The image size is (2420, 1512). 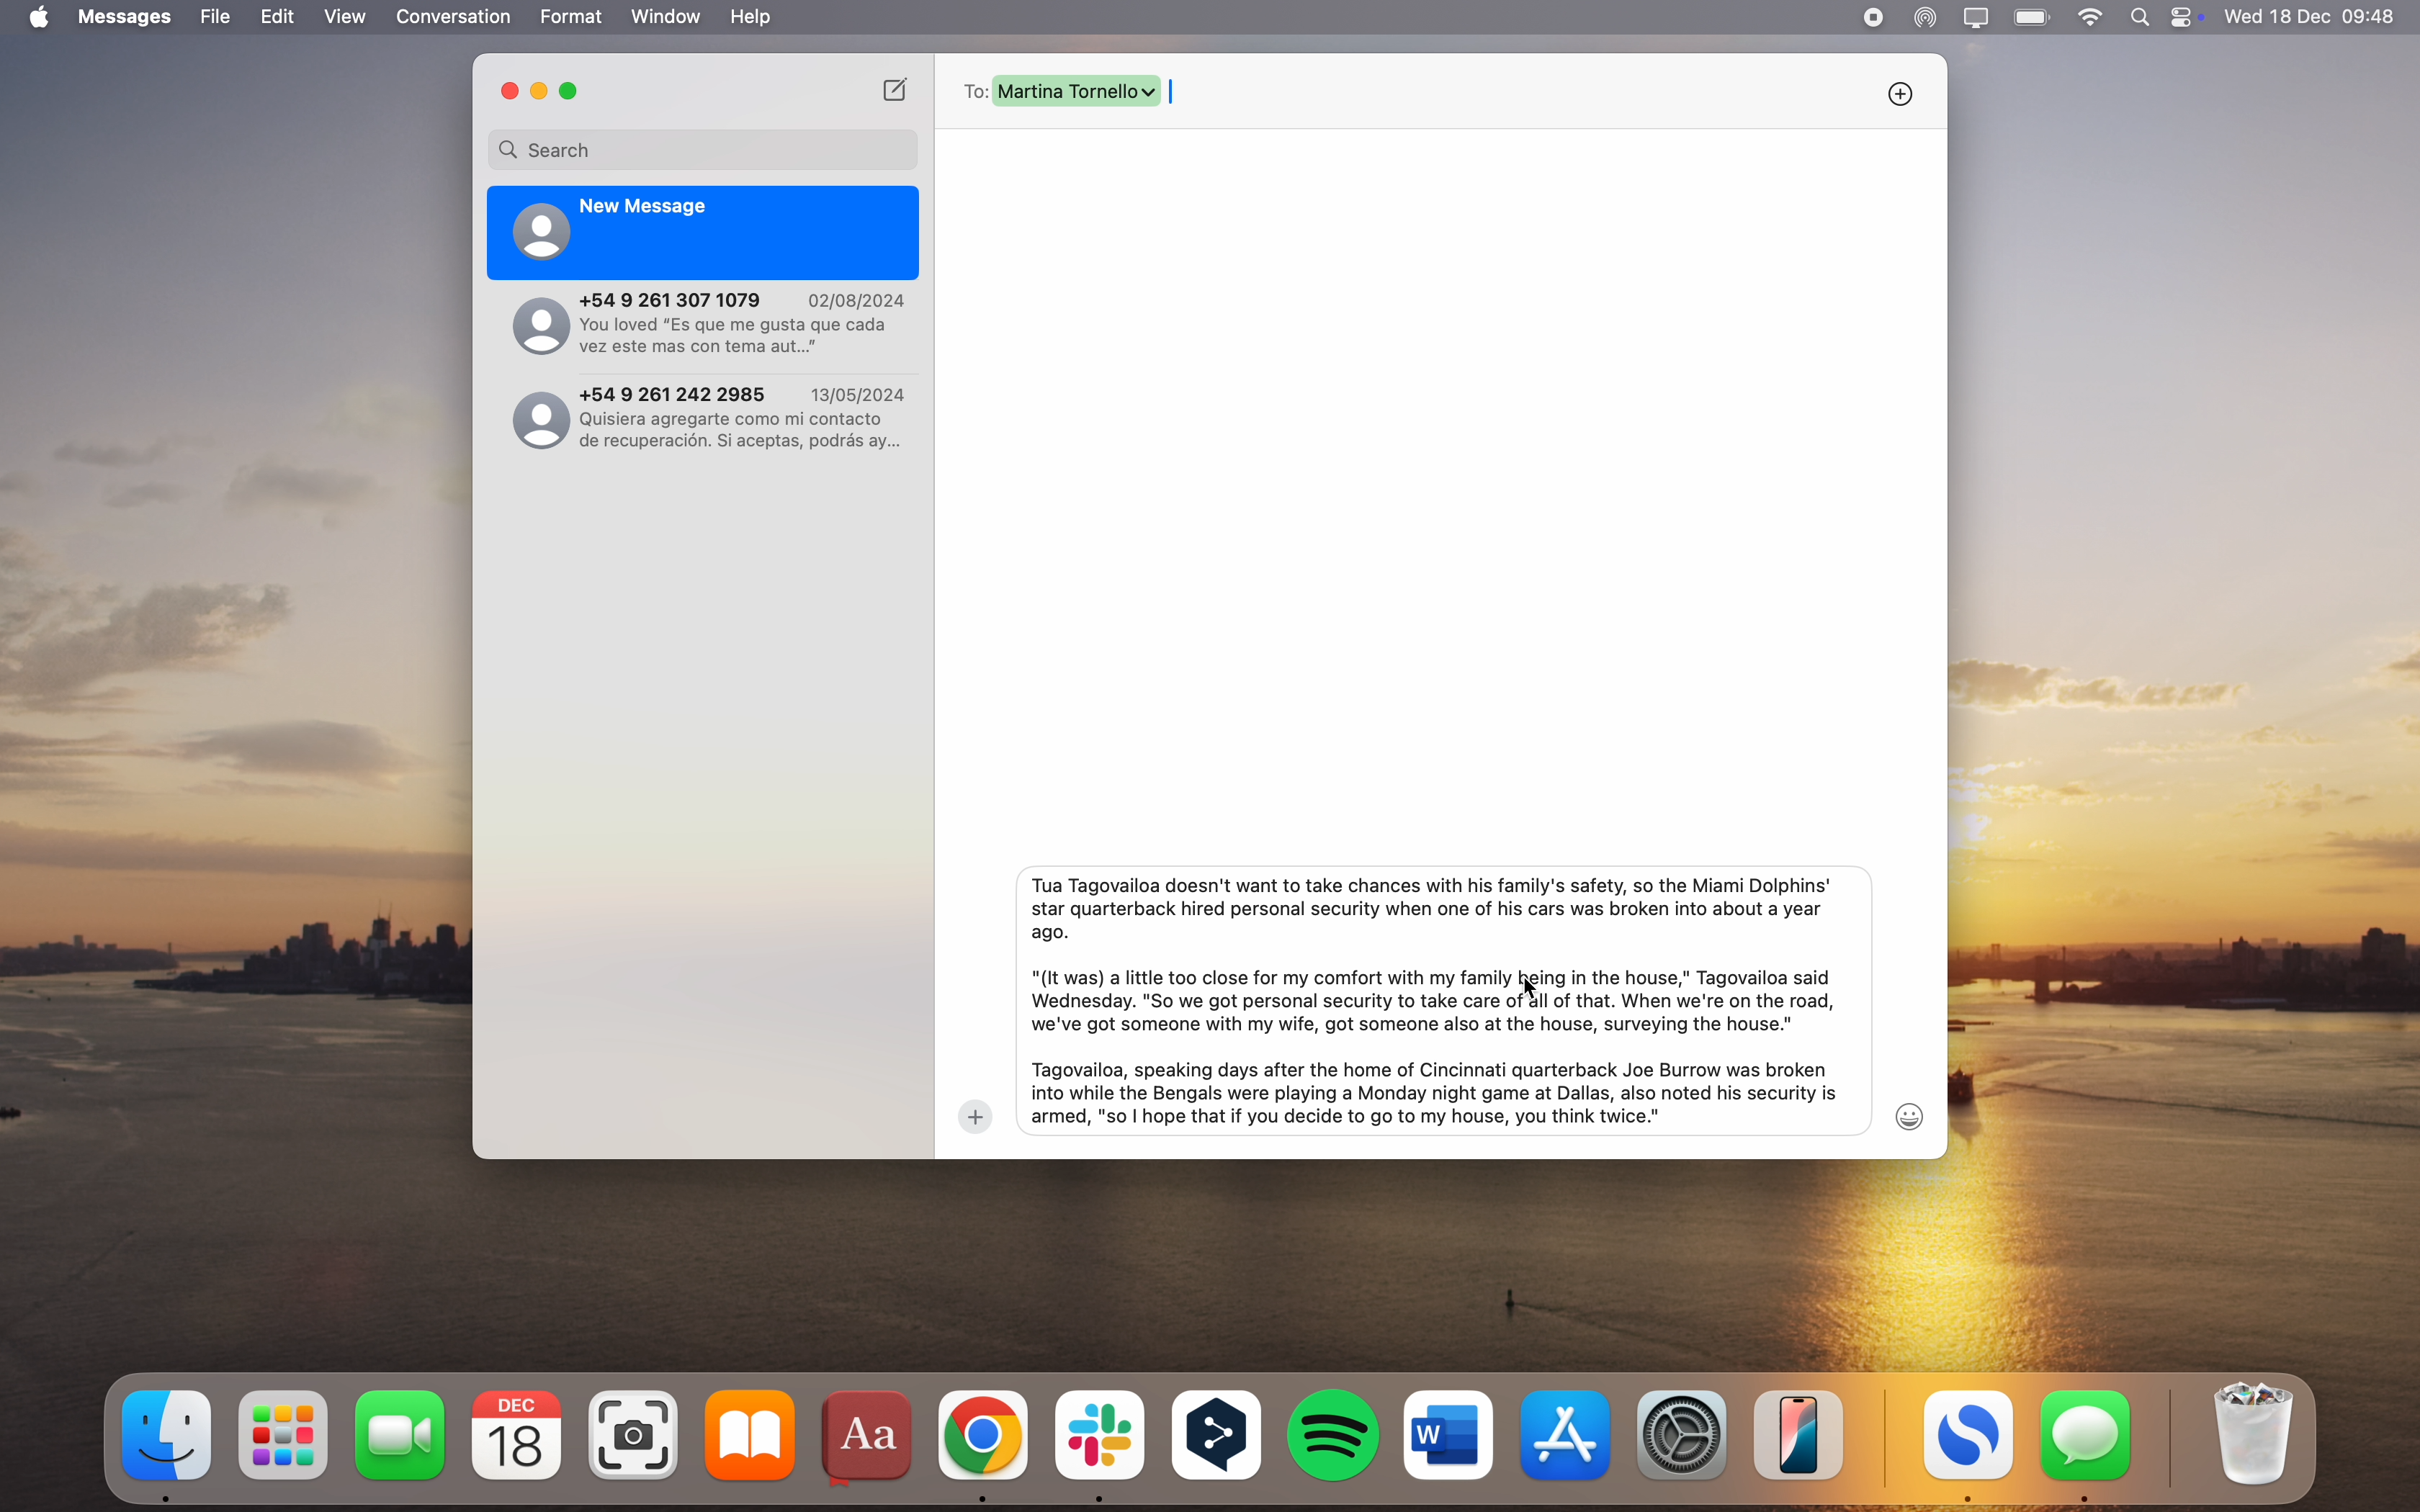 What do you see at coordinates (1078, 90) in the screenshot?
I see `martina tornello` at bounding box center [1078, 90].